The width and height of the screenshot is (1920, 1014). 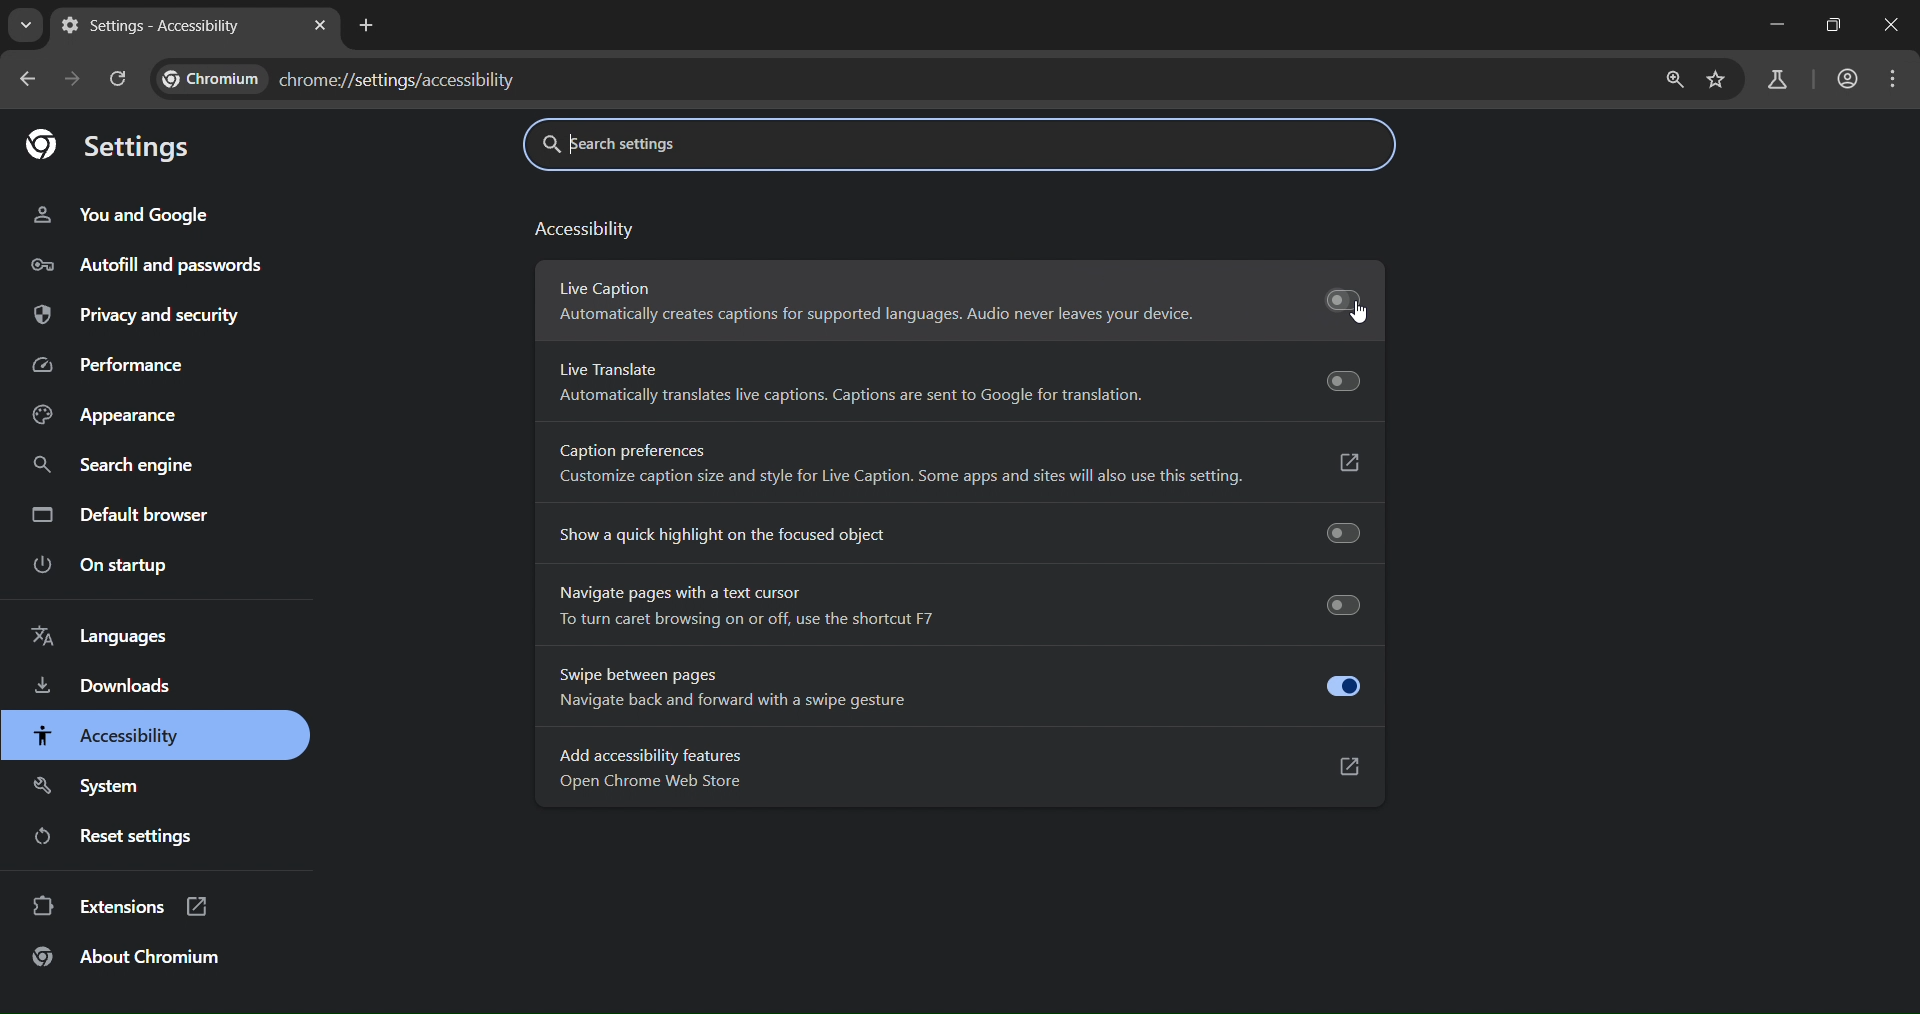 I want to click on performance, so click(x=106, y=362).